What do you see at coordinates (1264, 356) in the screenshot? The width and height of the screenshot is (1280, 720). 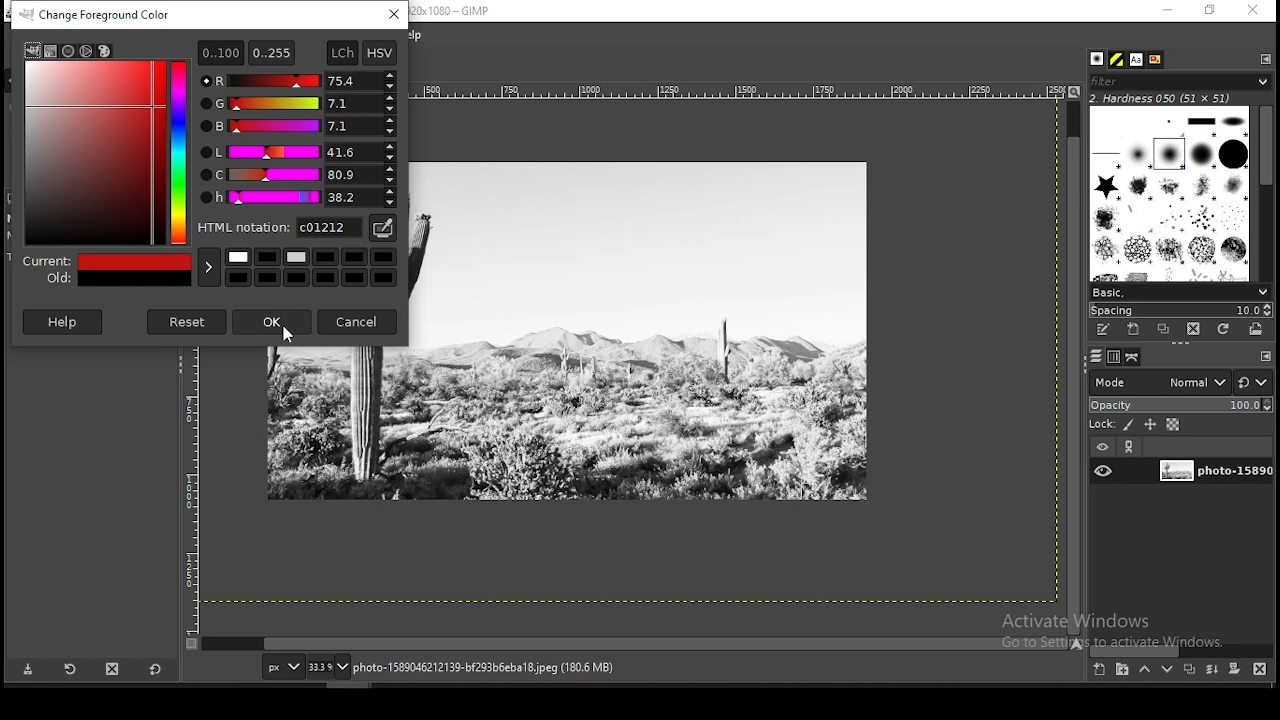 I see `configure this pane` at bounding box center [1264, 356].